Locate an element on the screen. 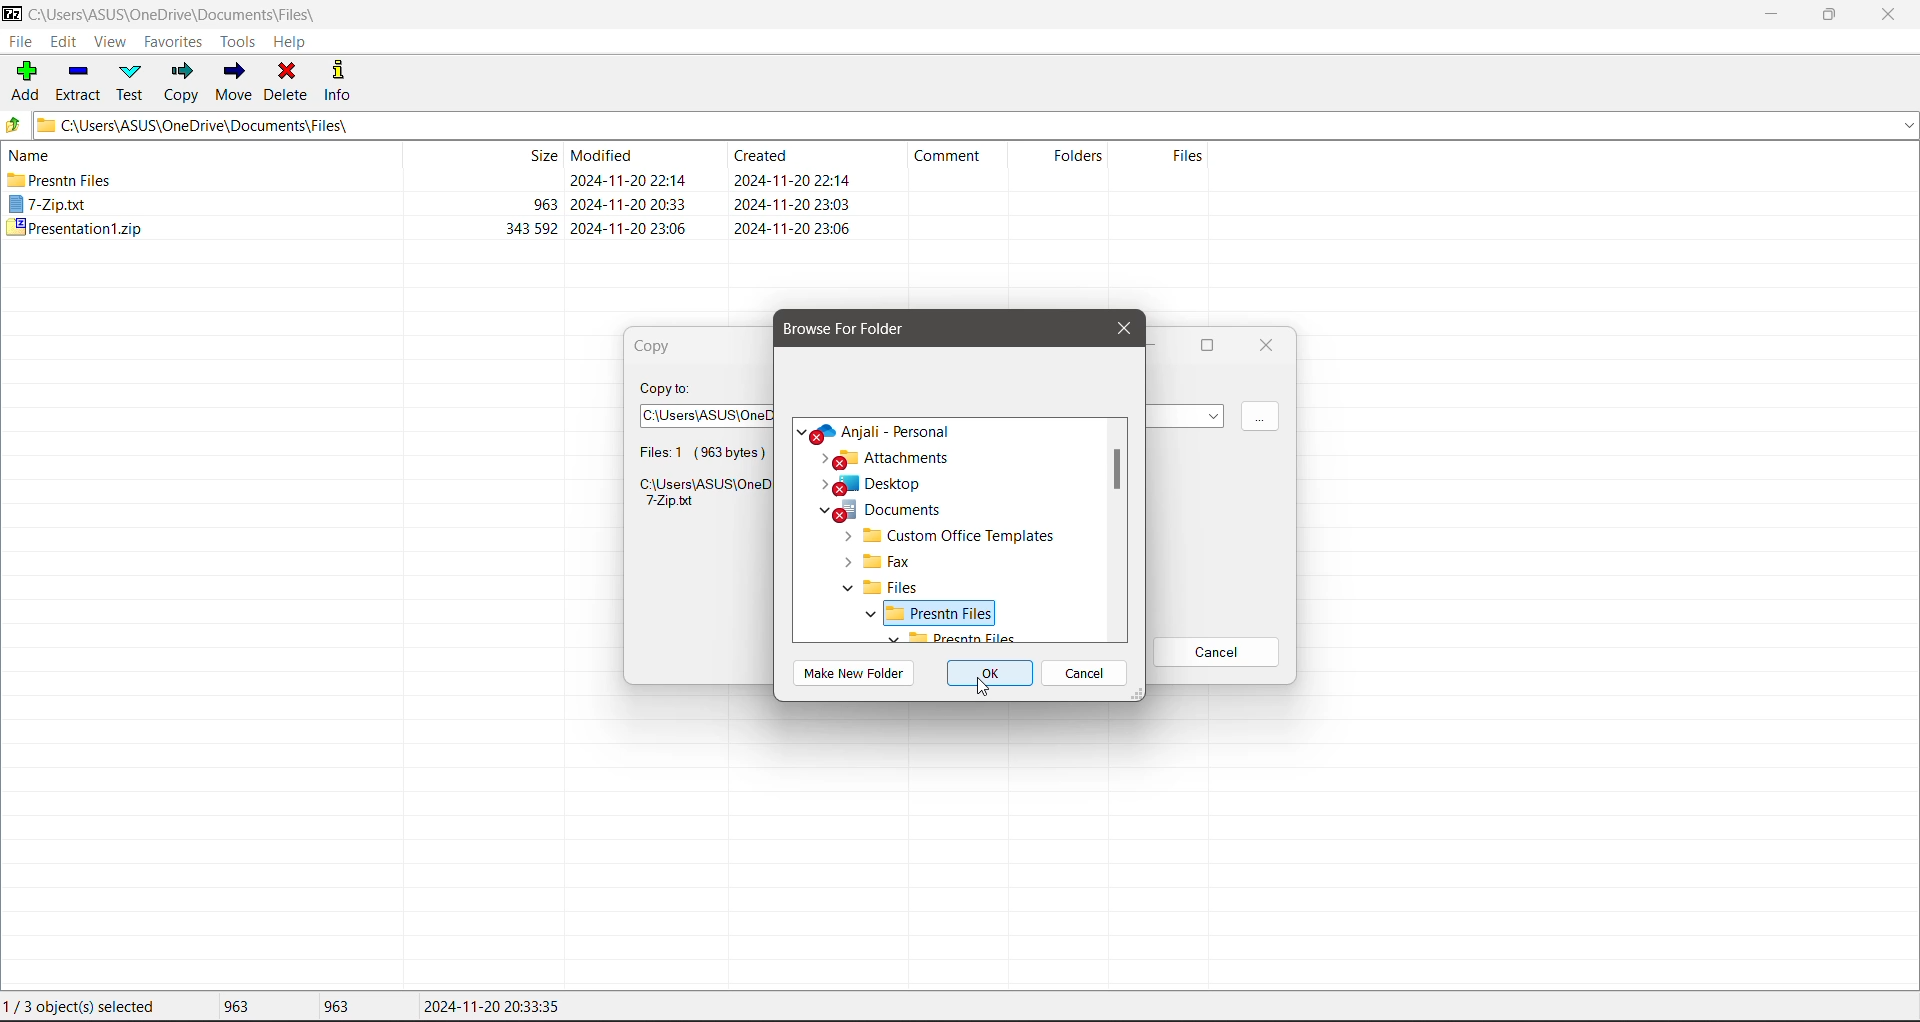  Attachments is located at coordinates (889, 458).